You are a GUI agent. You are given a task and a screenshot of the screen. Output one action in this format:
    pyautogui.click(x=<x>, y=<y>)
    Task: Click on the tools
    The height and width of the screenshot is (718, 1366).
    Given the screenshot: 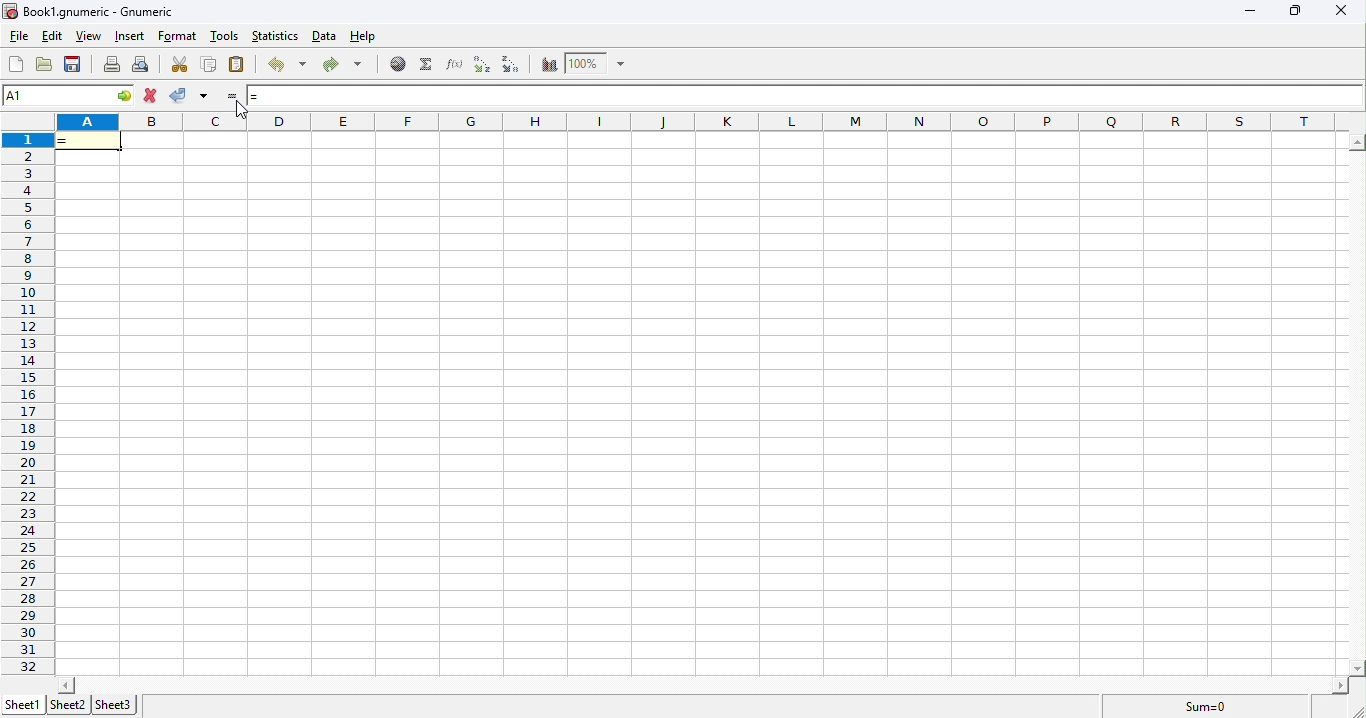 What is the action you would take?
    pyautogui.click(x=225, y=36)
    